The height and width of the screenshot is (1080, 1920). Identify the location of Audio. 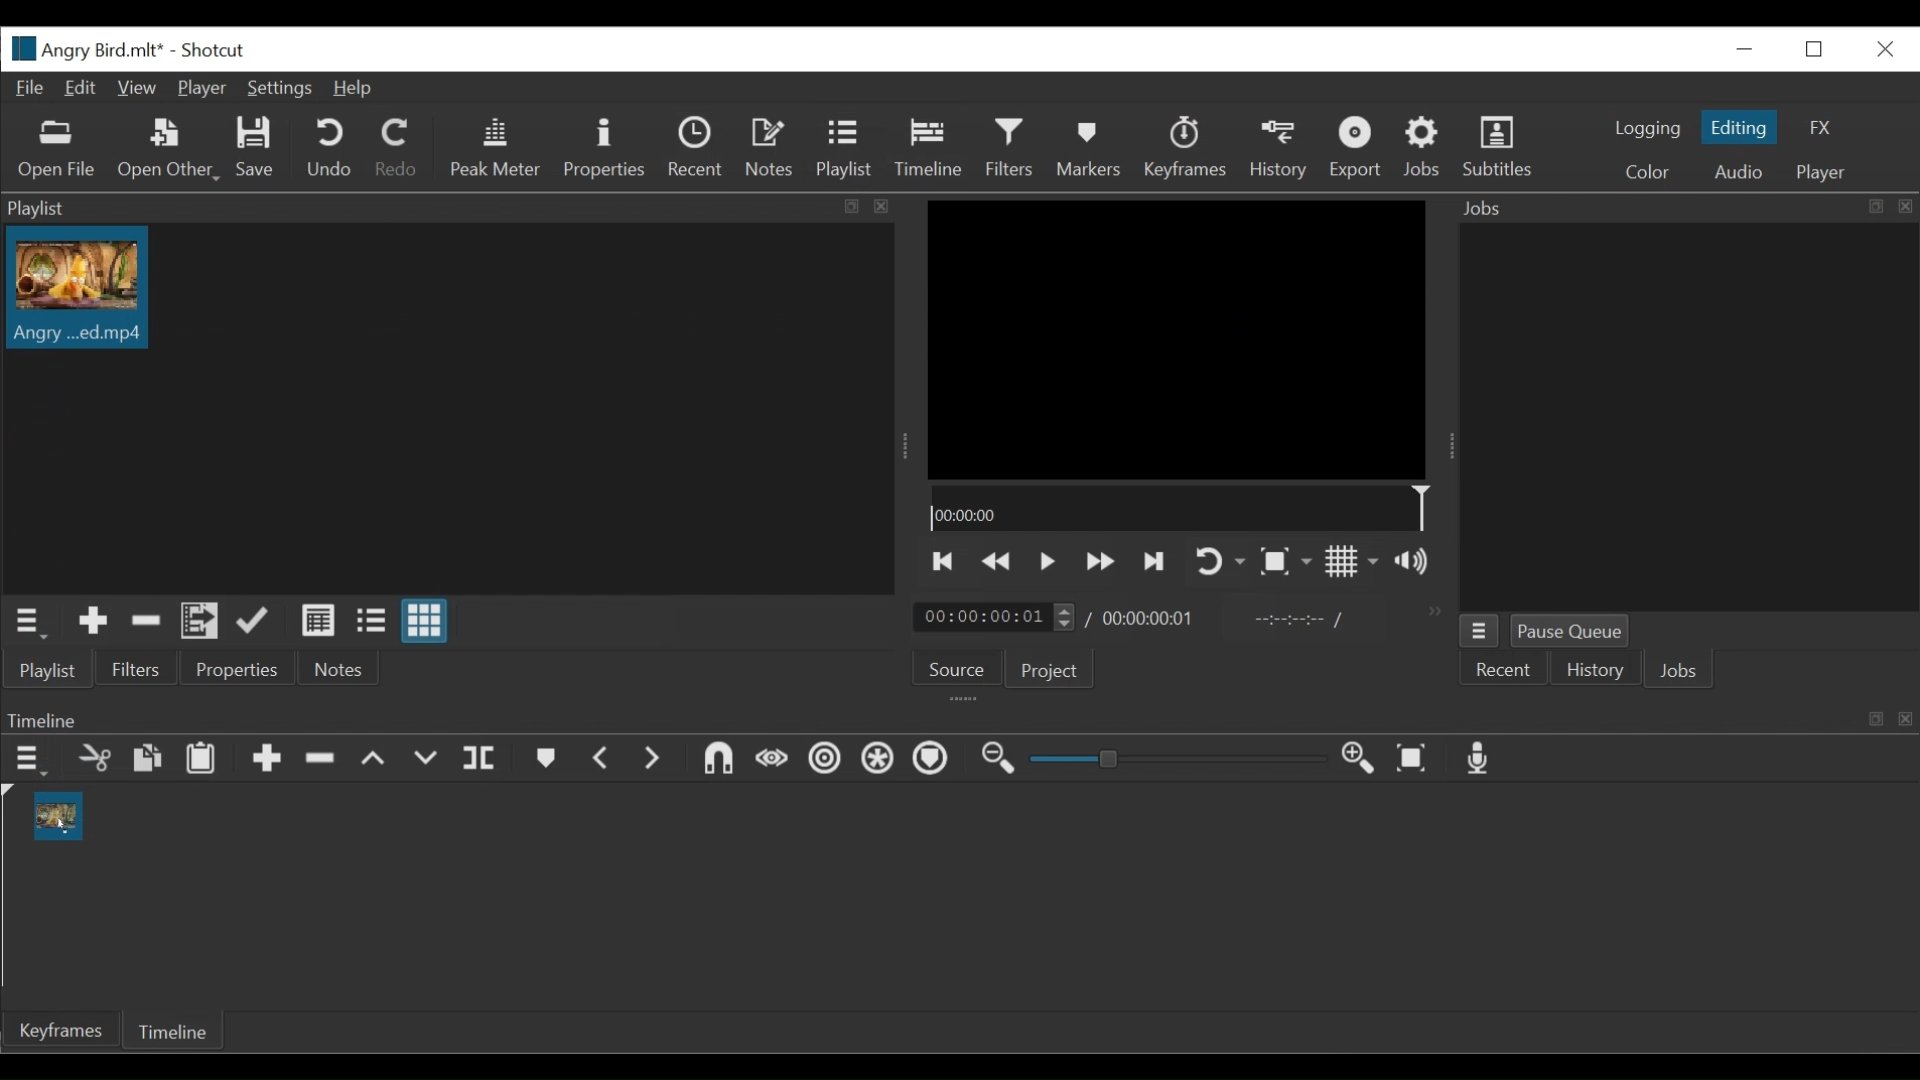
(1732, 171).